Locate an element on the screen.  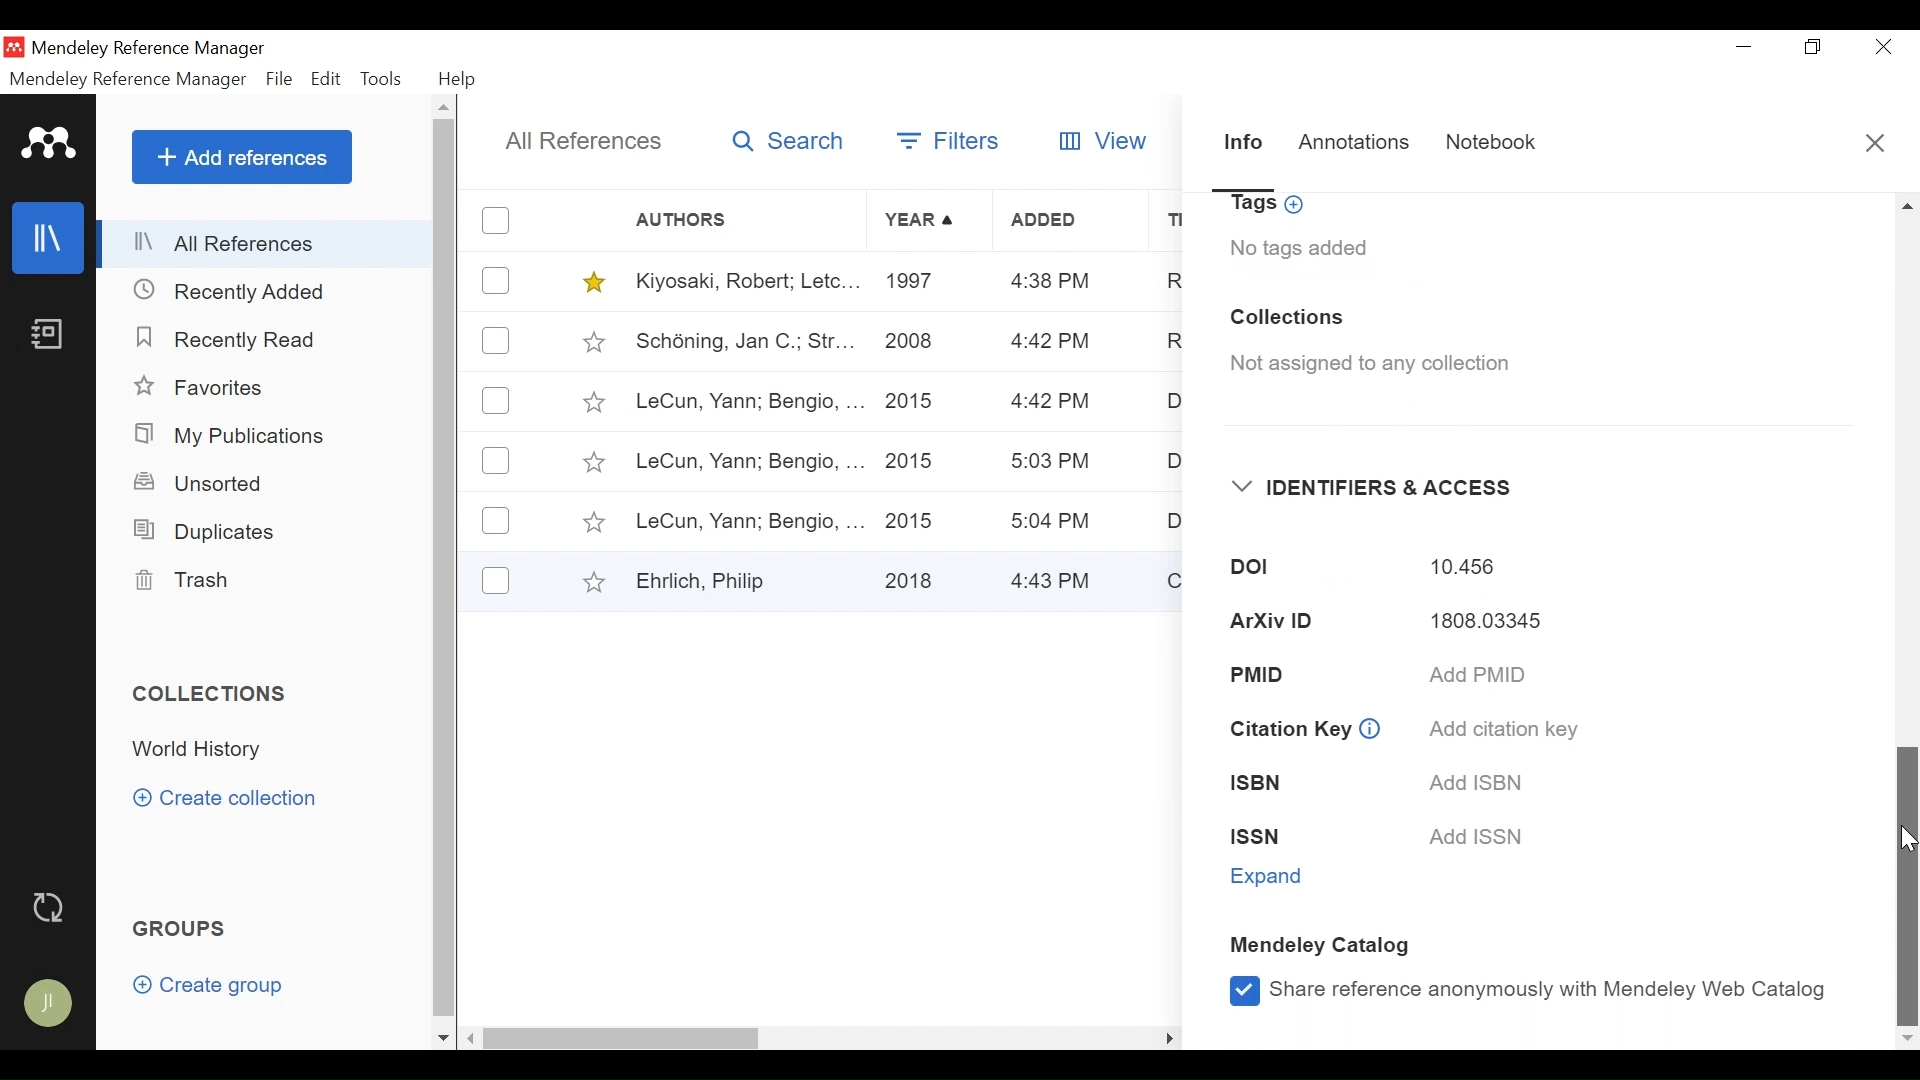
1997 is located at coordinates (914, 284).